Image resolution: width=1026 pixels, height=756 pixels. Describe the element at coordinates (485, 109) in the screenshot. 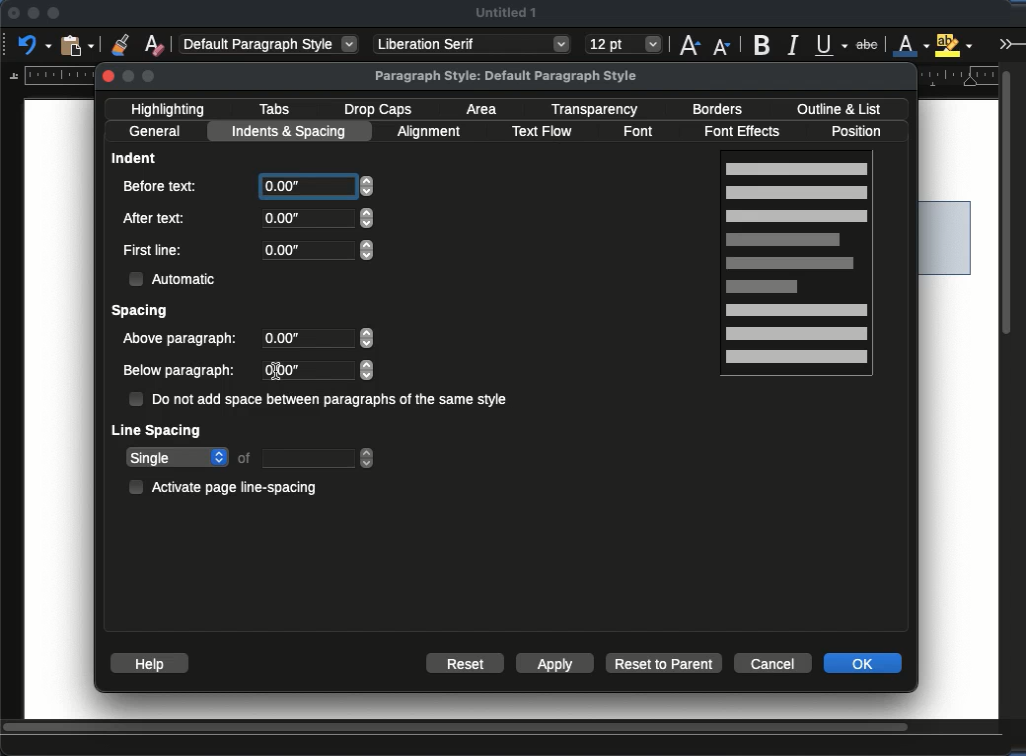

I see `area` at that location.